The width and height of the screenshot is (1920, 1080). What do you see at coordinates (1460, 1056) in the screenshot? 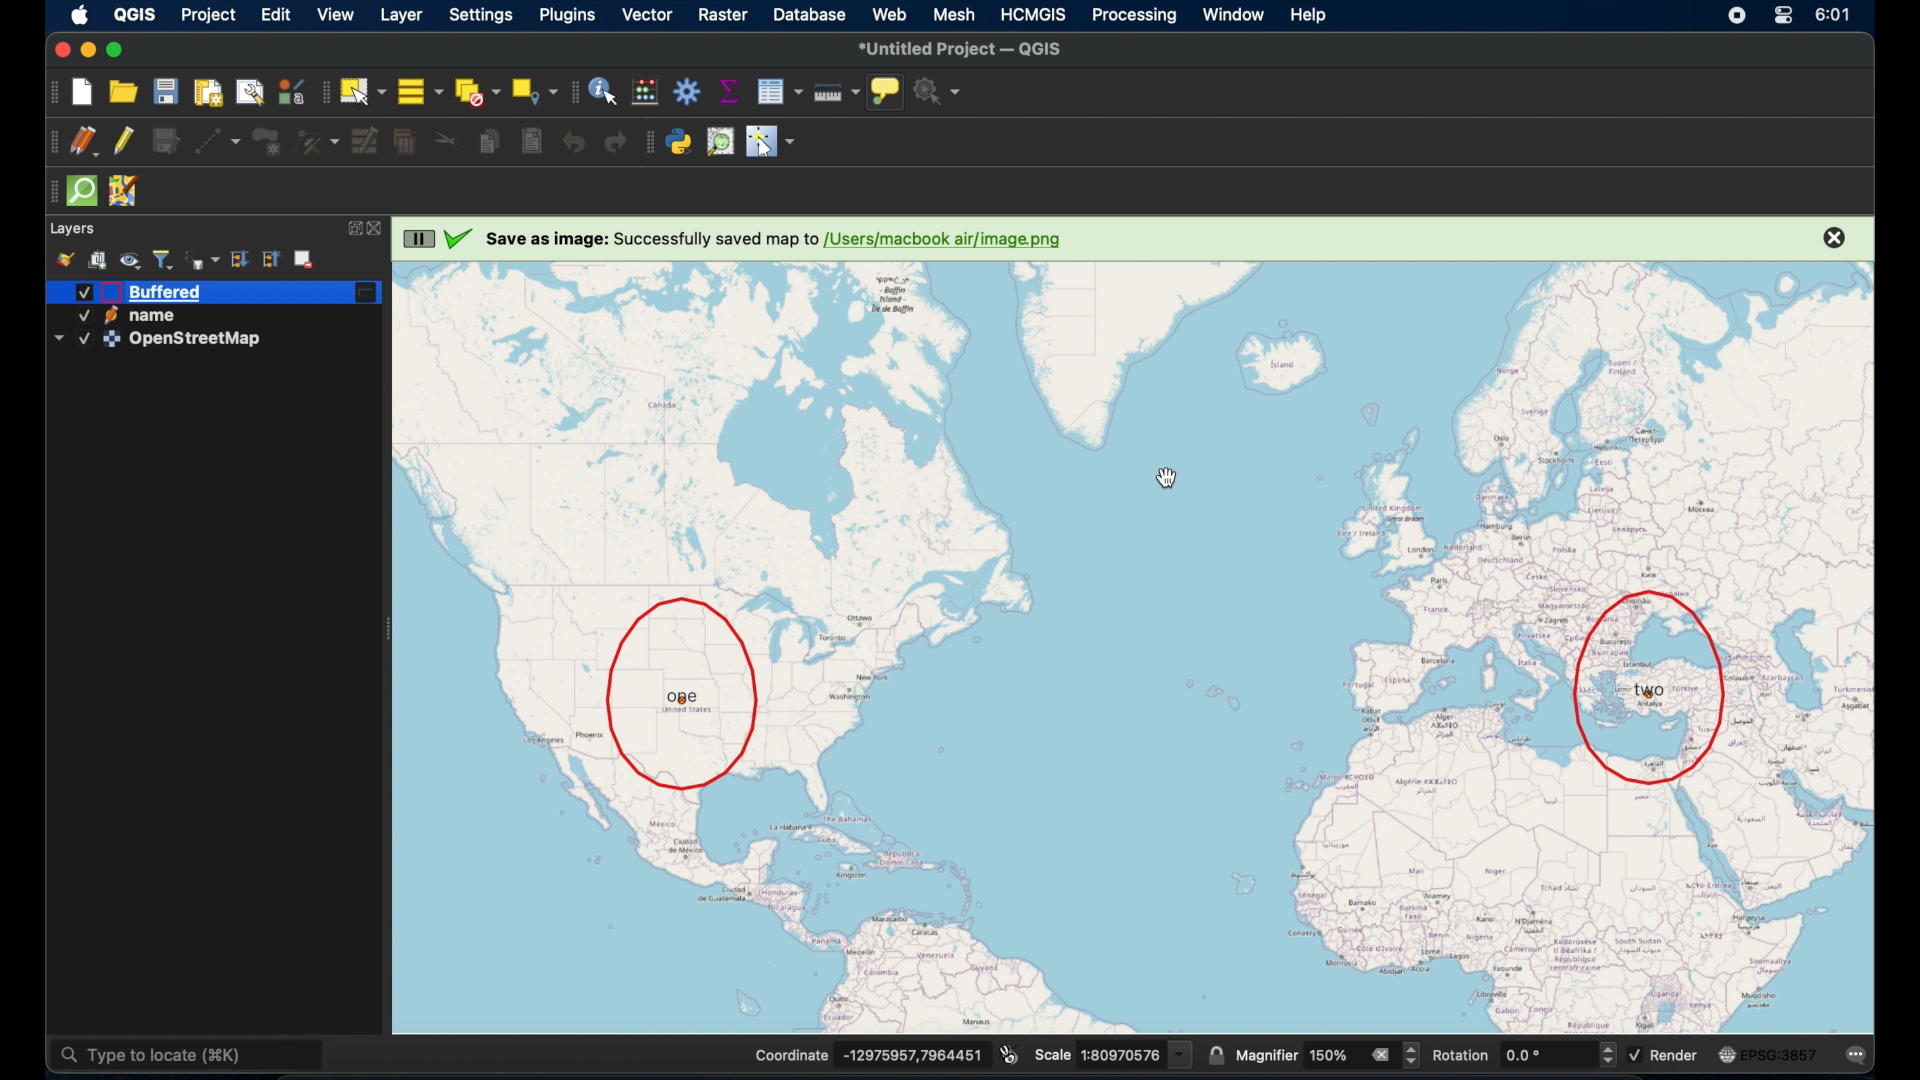
I see `rotation` at bounding box center [1460, 1056].